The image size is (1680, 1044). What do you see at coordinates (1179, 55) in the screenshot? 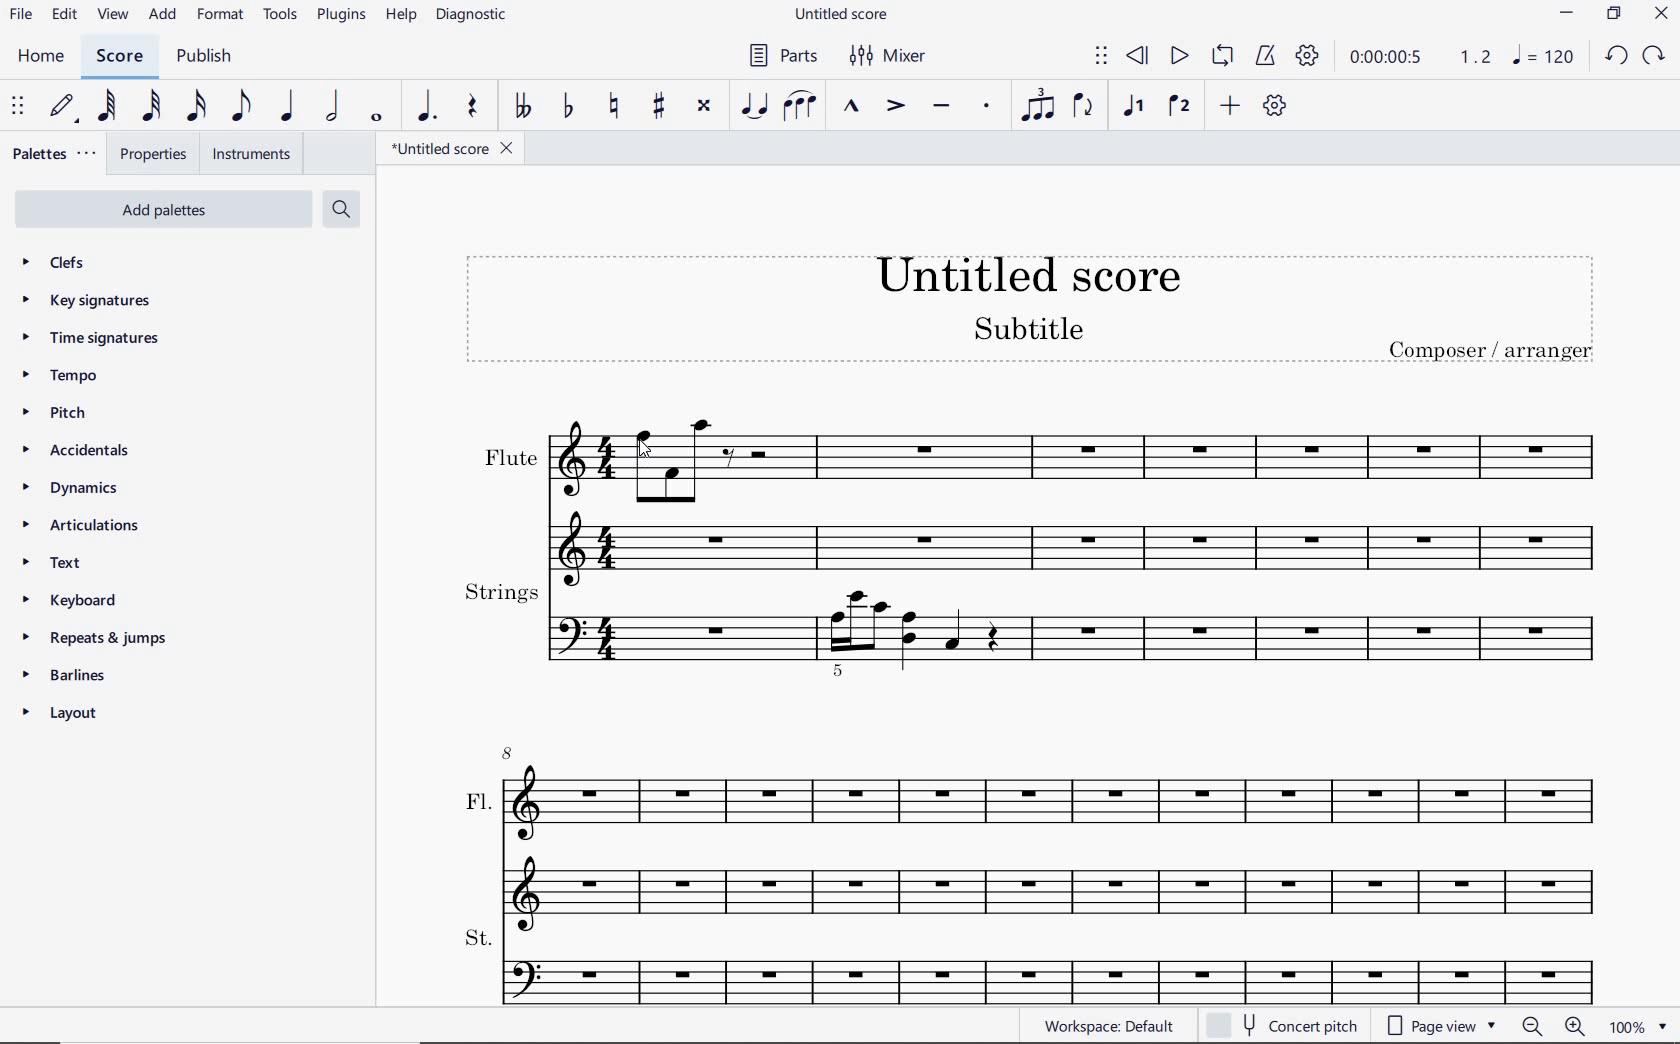
I see `PLAY` at bounding box center [1179, 55].